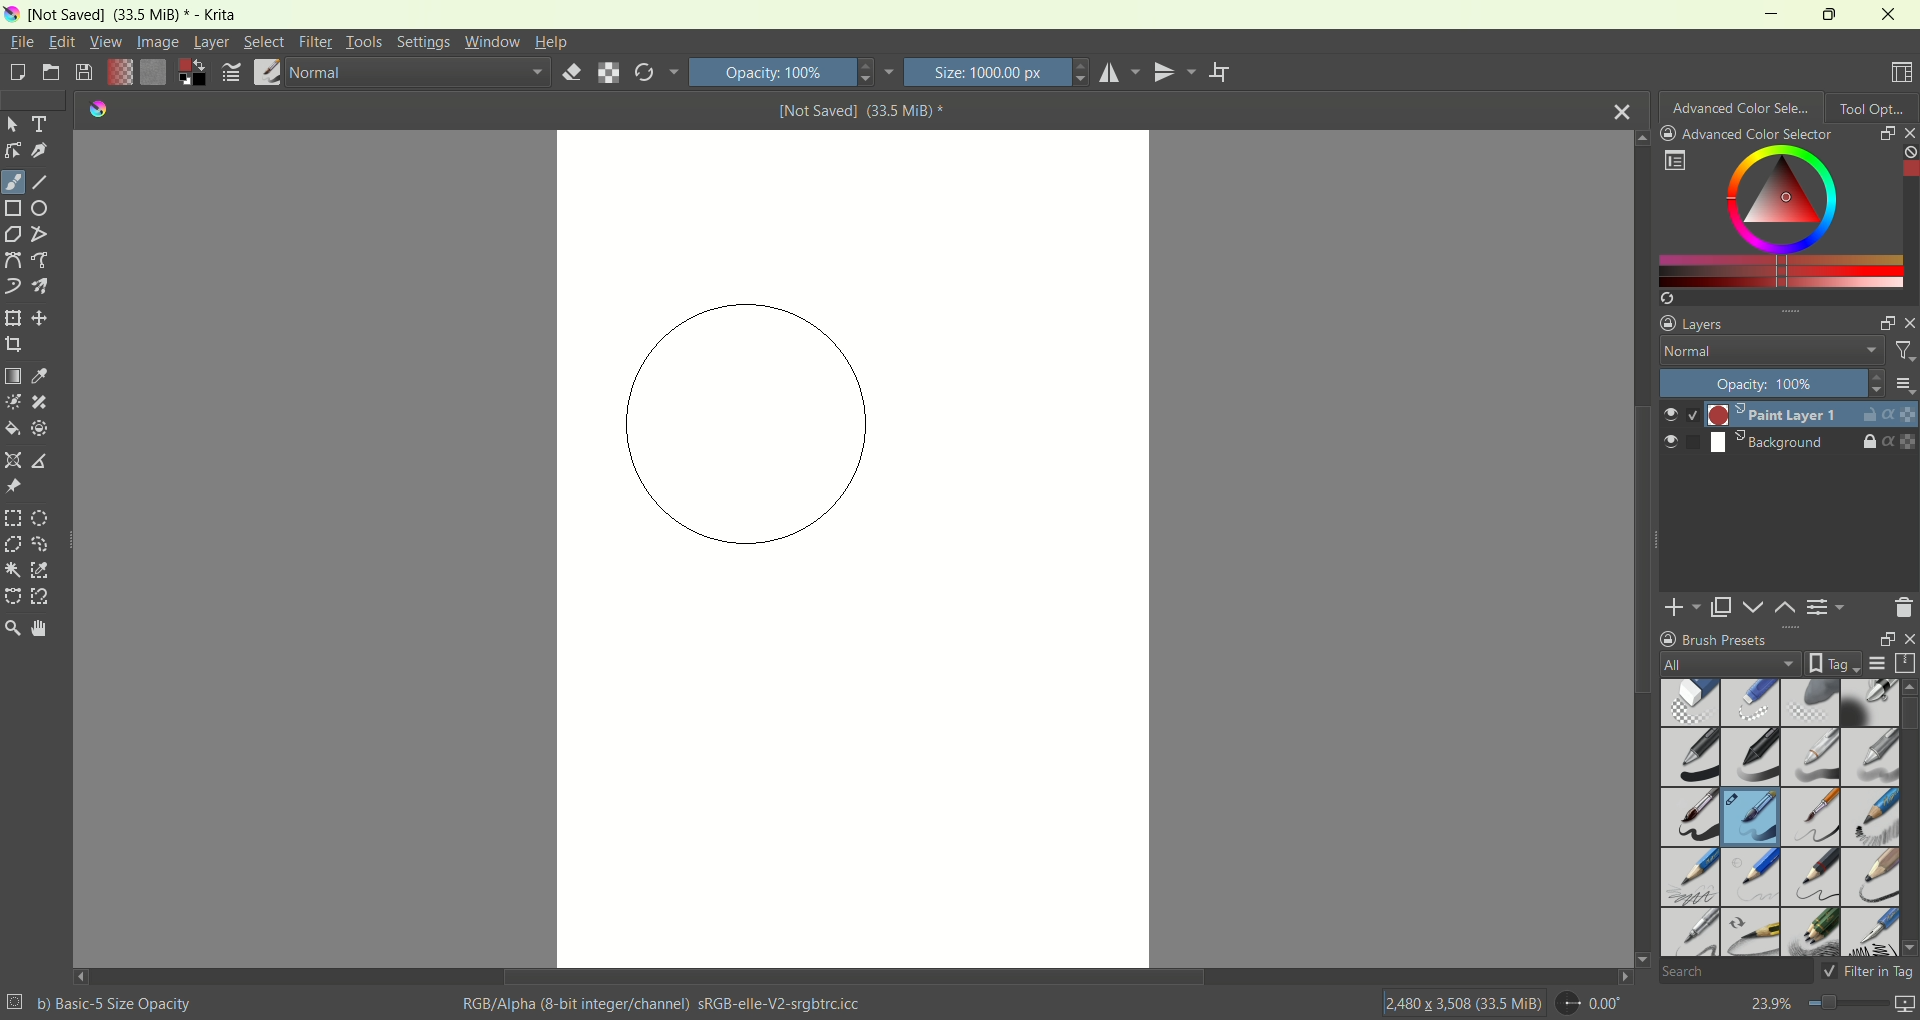  Describe the element at coordinates (1826, 14) in the screenshot. I see `maximize` at that location.